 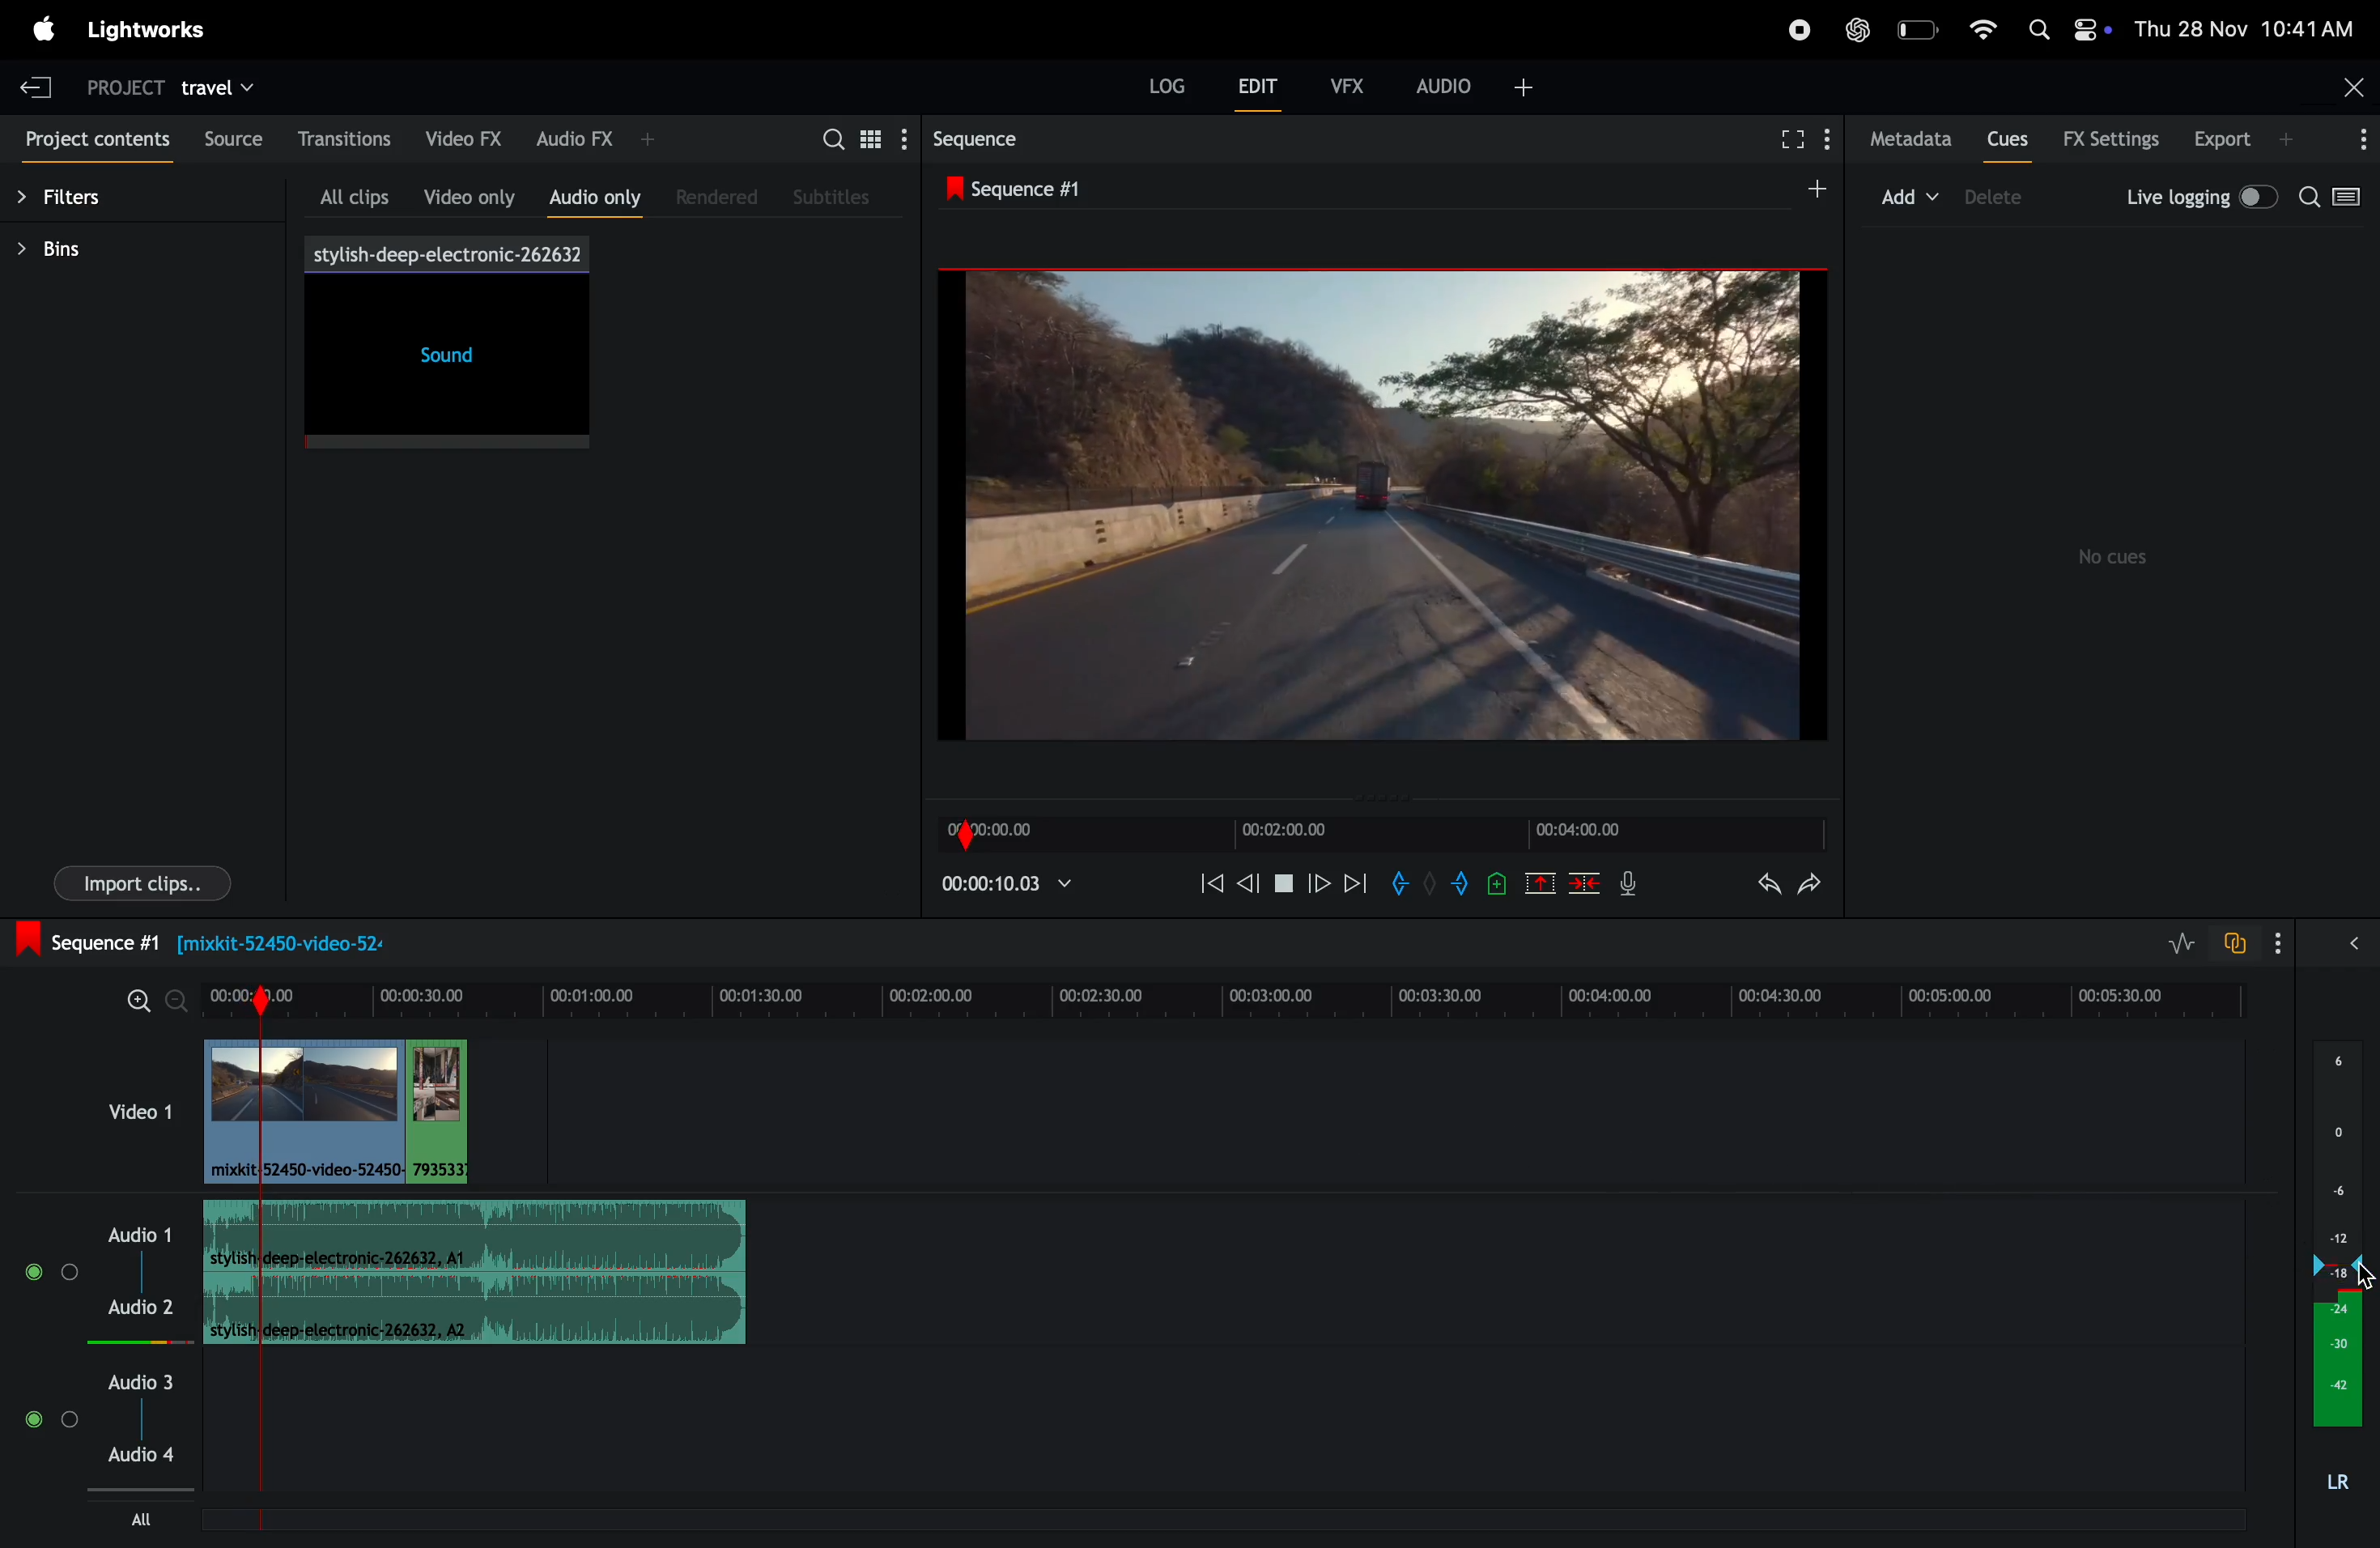 I want to click on imports, so click(x=140, y=882).